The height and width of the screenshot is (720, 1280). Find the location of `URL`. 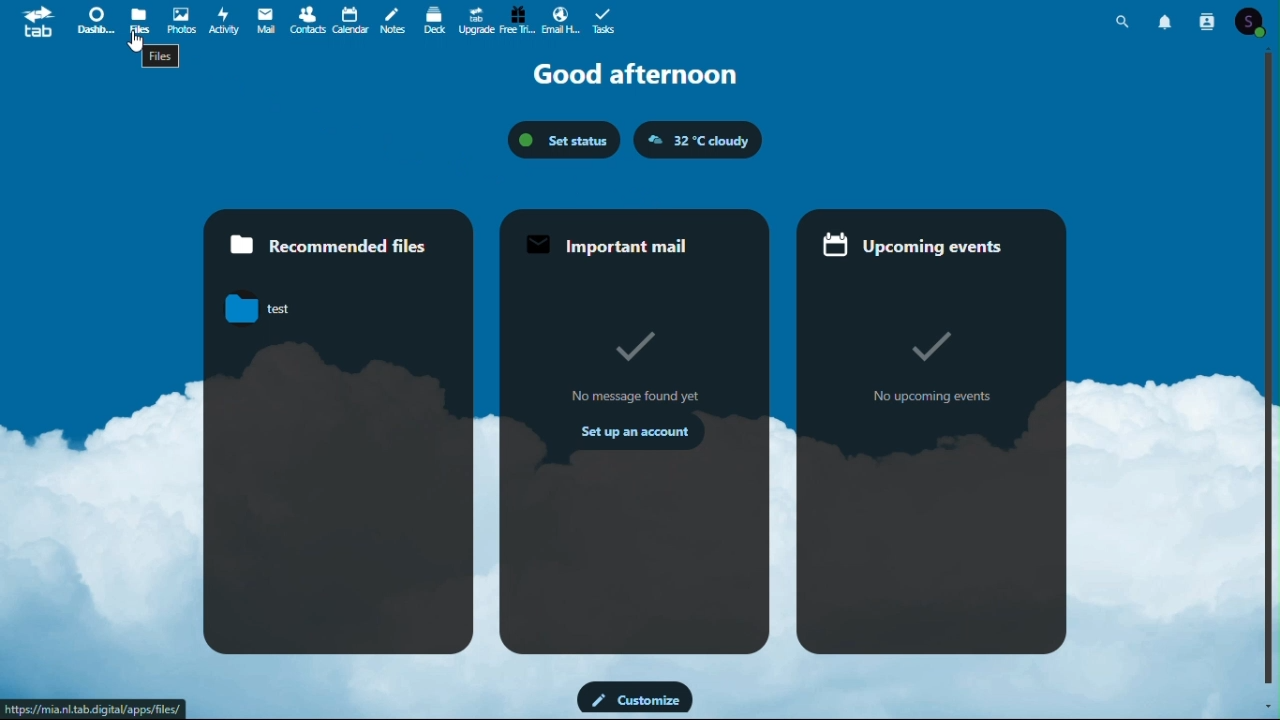

URL is located at coordinates (92, 708).